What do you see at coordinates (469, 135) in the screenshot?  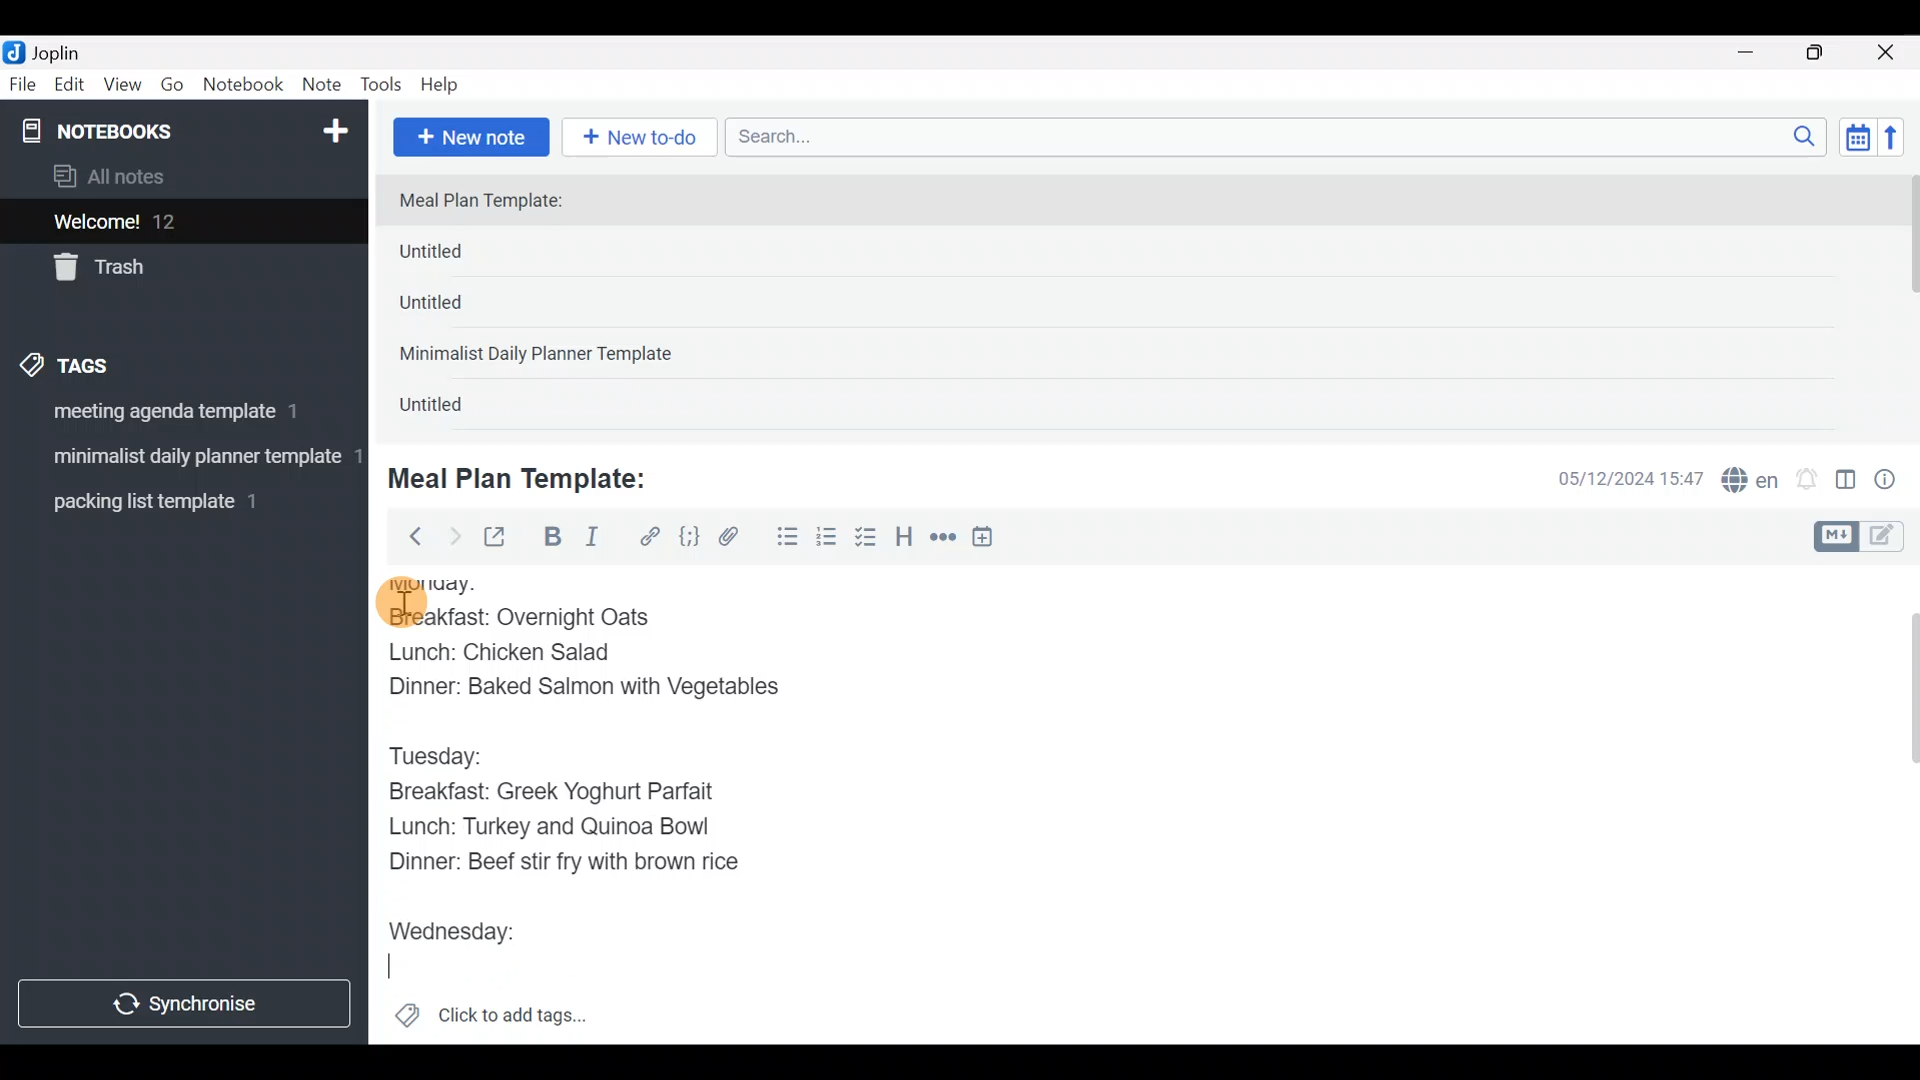 I see `New note` at bounding box center [469, 135].